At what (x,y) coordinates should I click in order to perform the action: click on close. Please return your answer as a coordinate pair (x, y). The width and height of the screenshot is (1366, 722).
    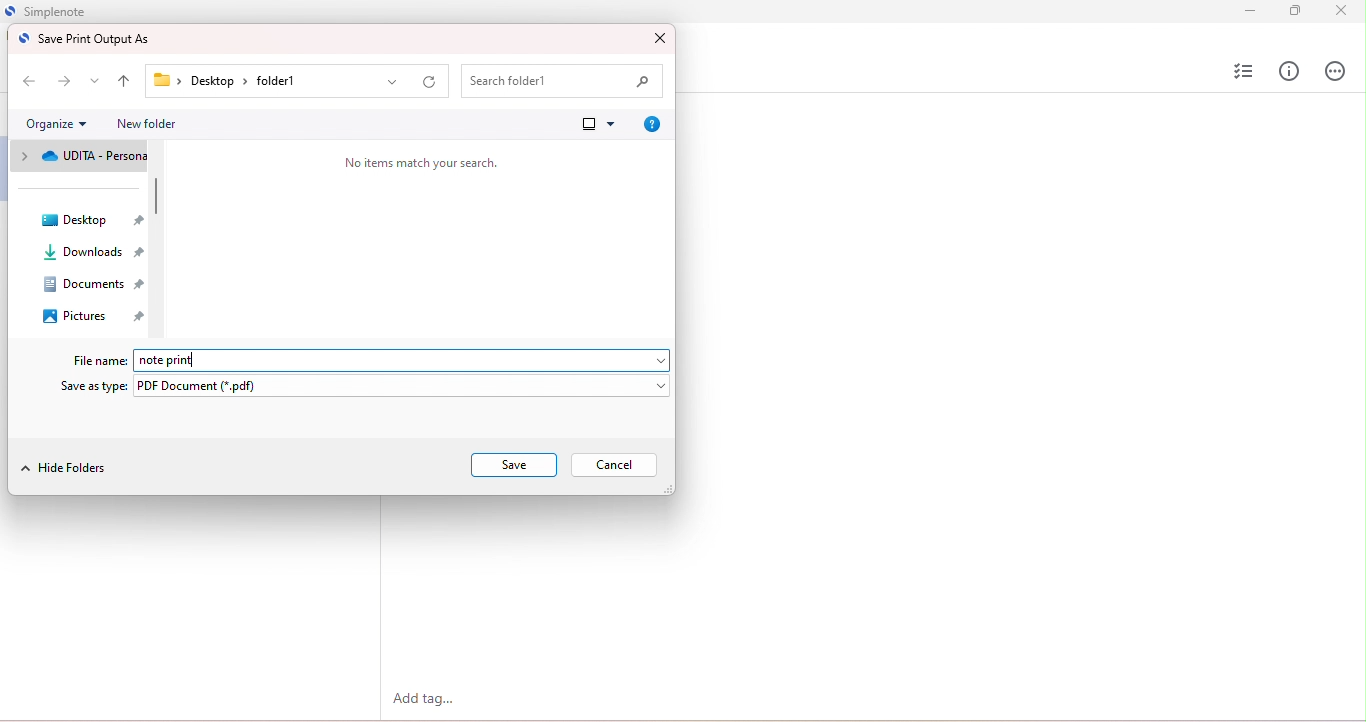
    Looking at the image, I should click on (1340, 12).